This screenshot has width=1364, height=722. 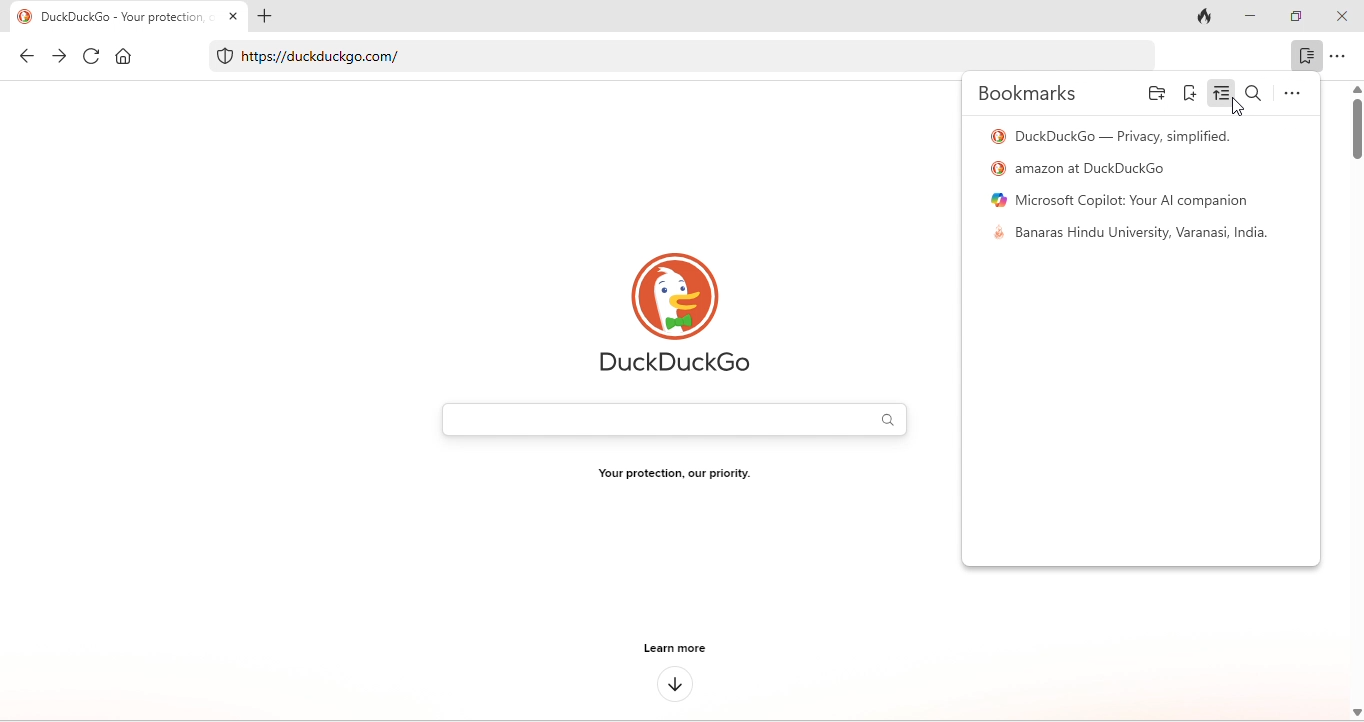 What do you see at coordinates (1289, 94) in the screenshot?
I see `option` at bounding box center [1289, 94].